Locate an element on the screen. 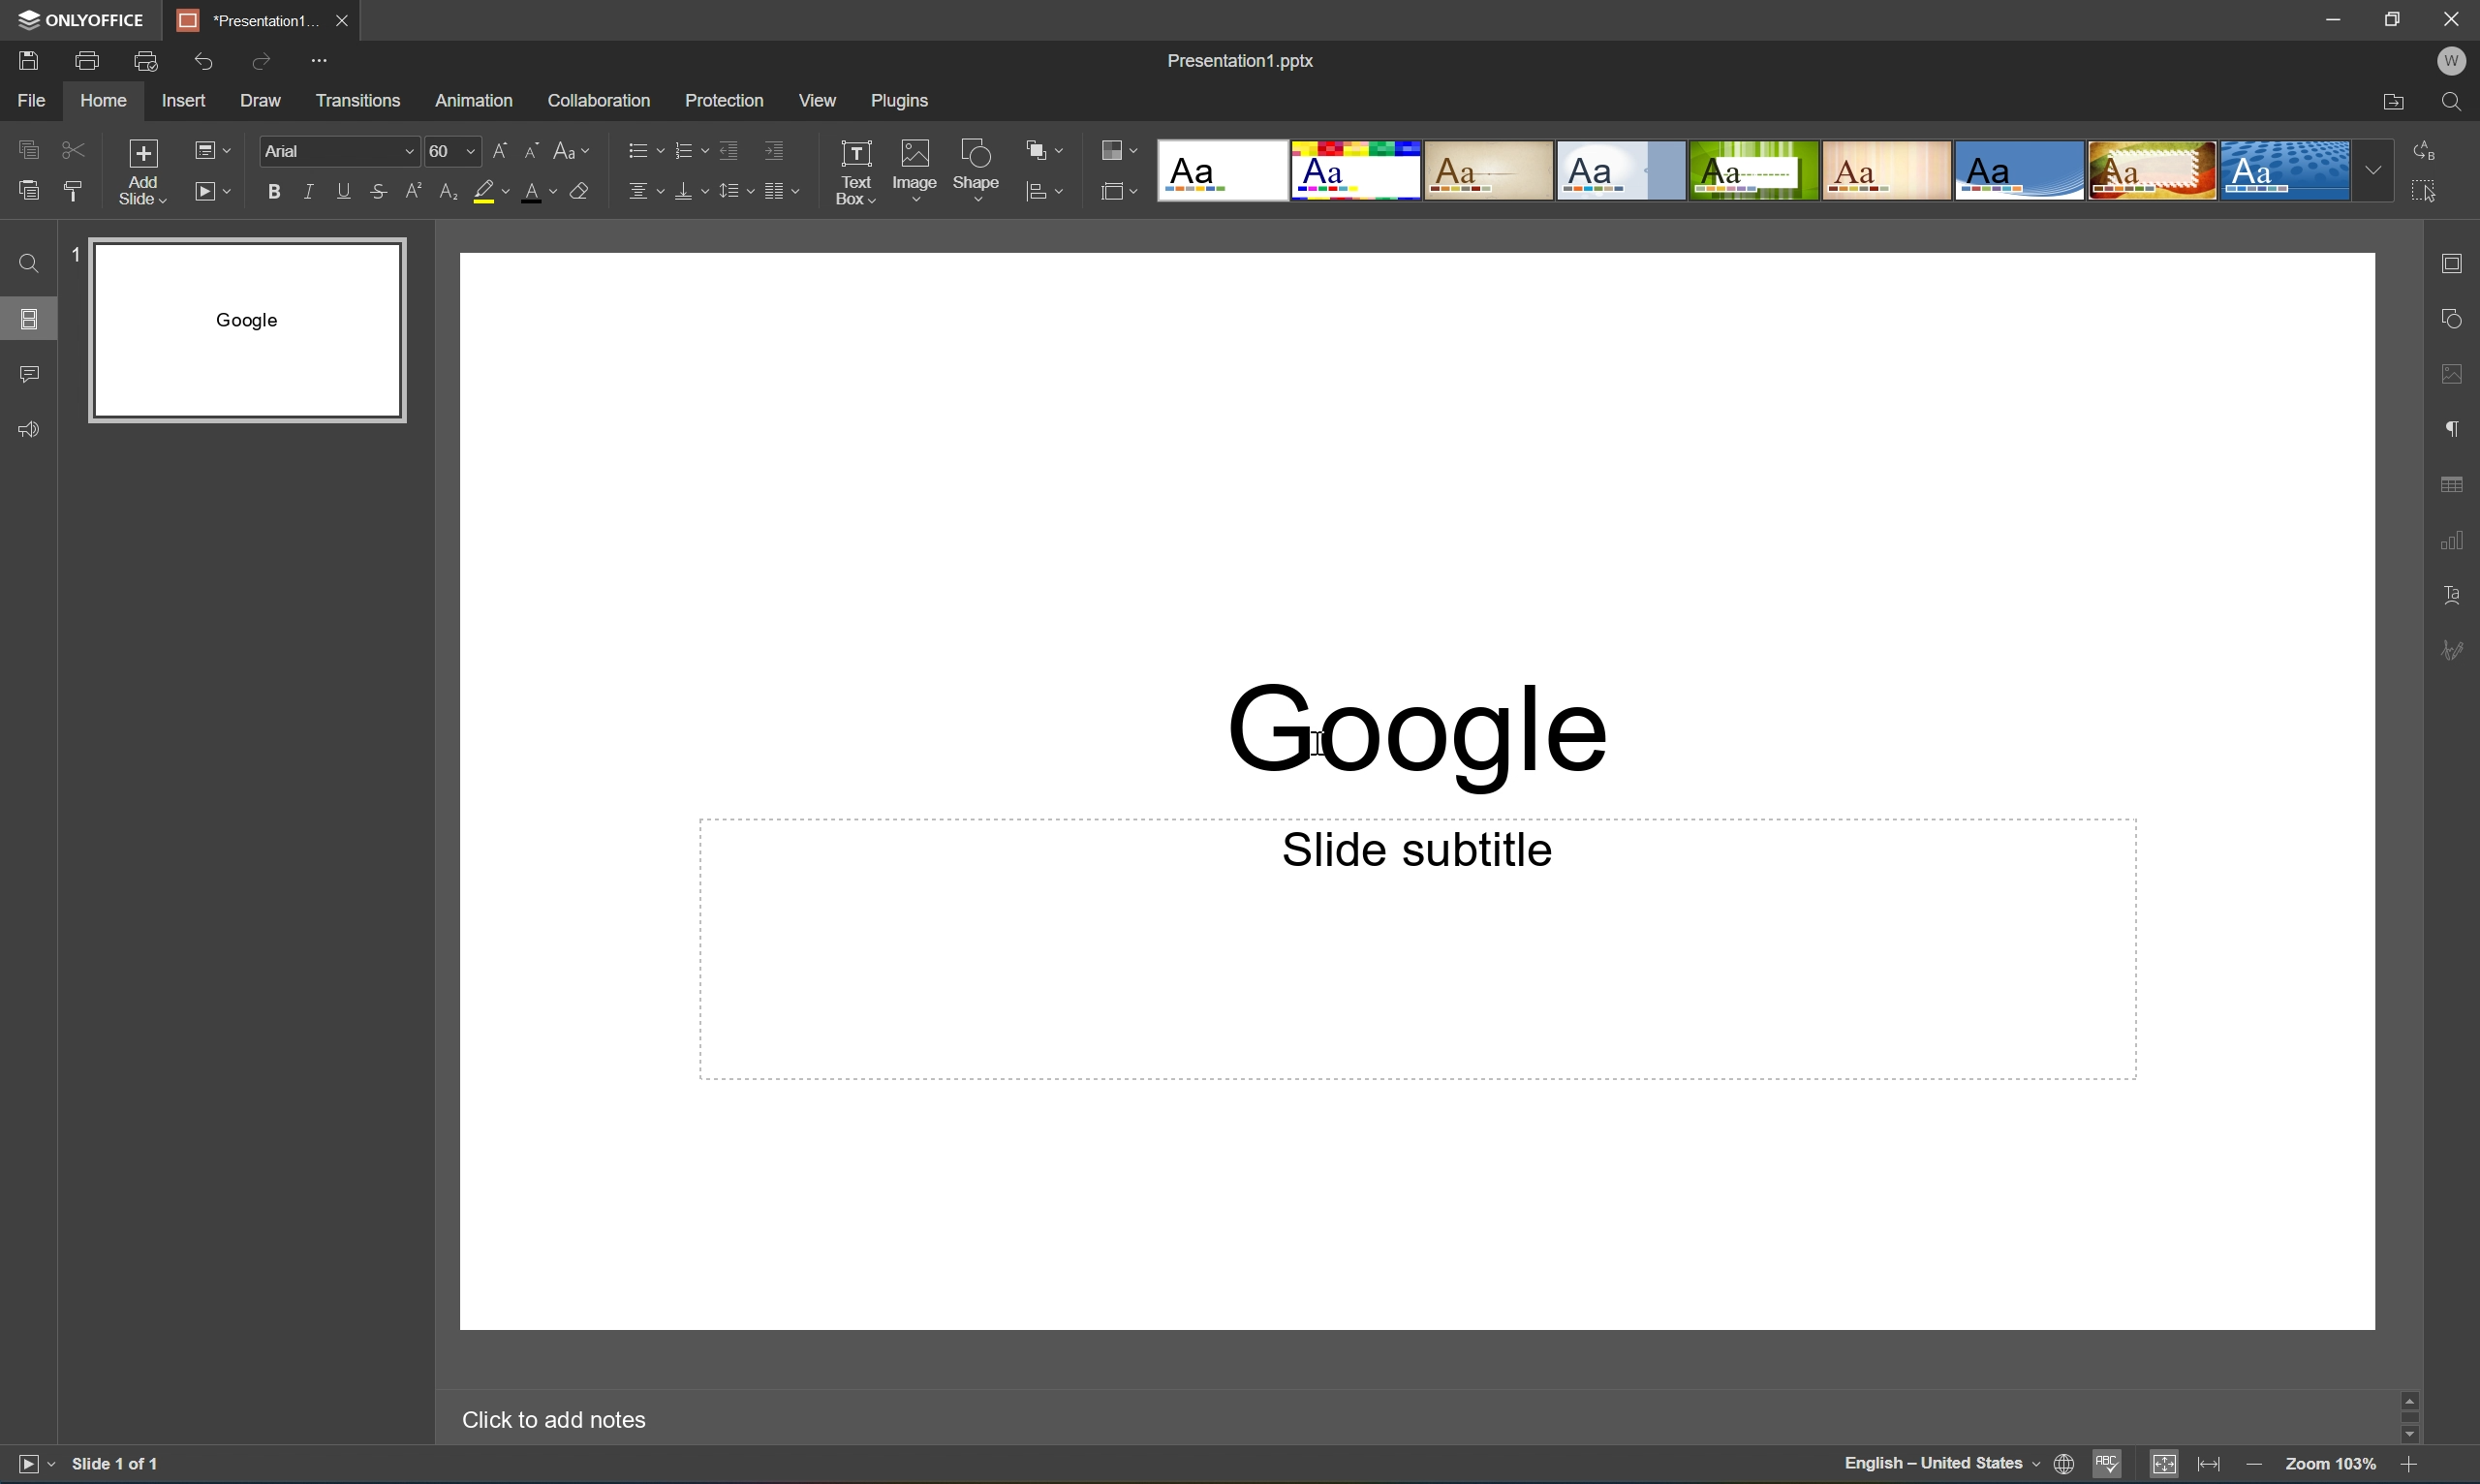 This screenshot has width=2480, height=1484. Fit to slide is located at coordinates (2170, 1464).